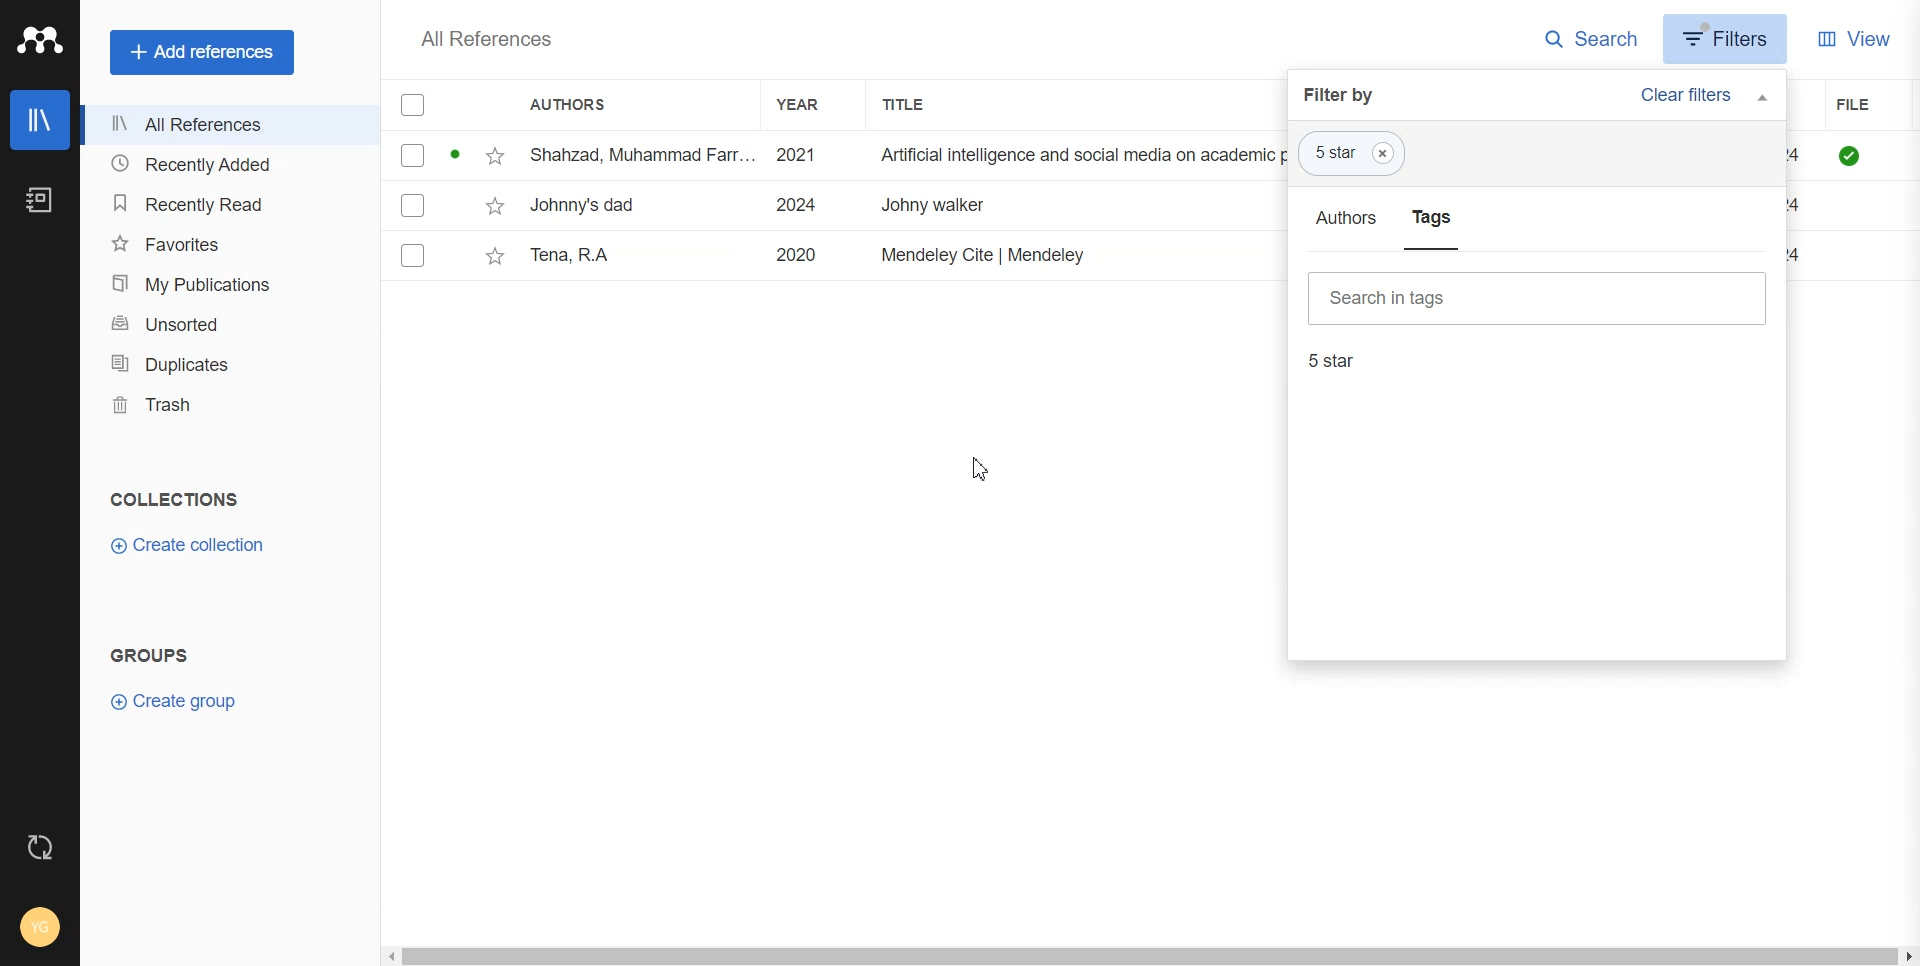  I want to click on My Publication, so click(226, 280).